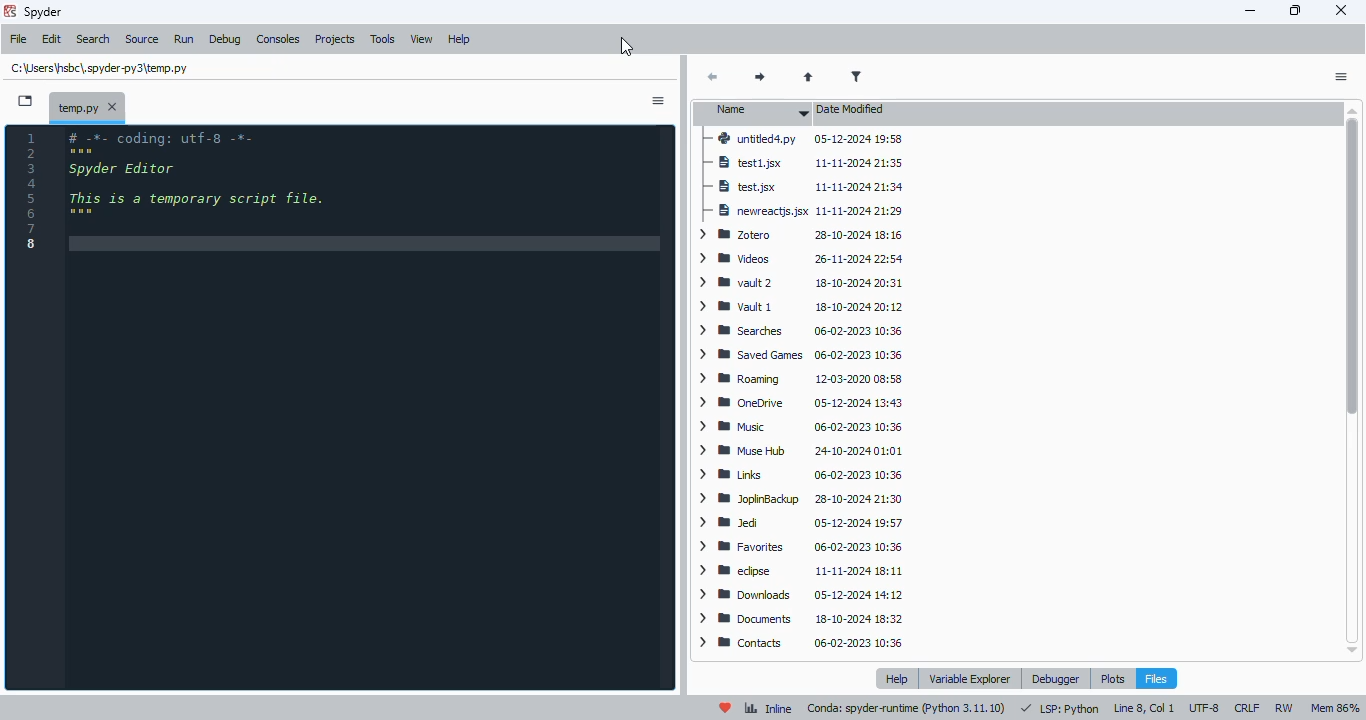  I want to click on inline, so click(768, 709).